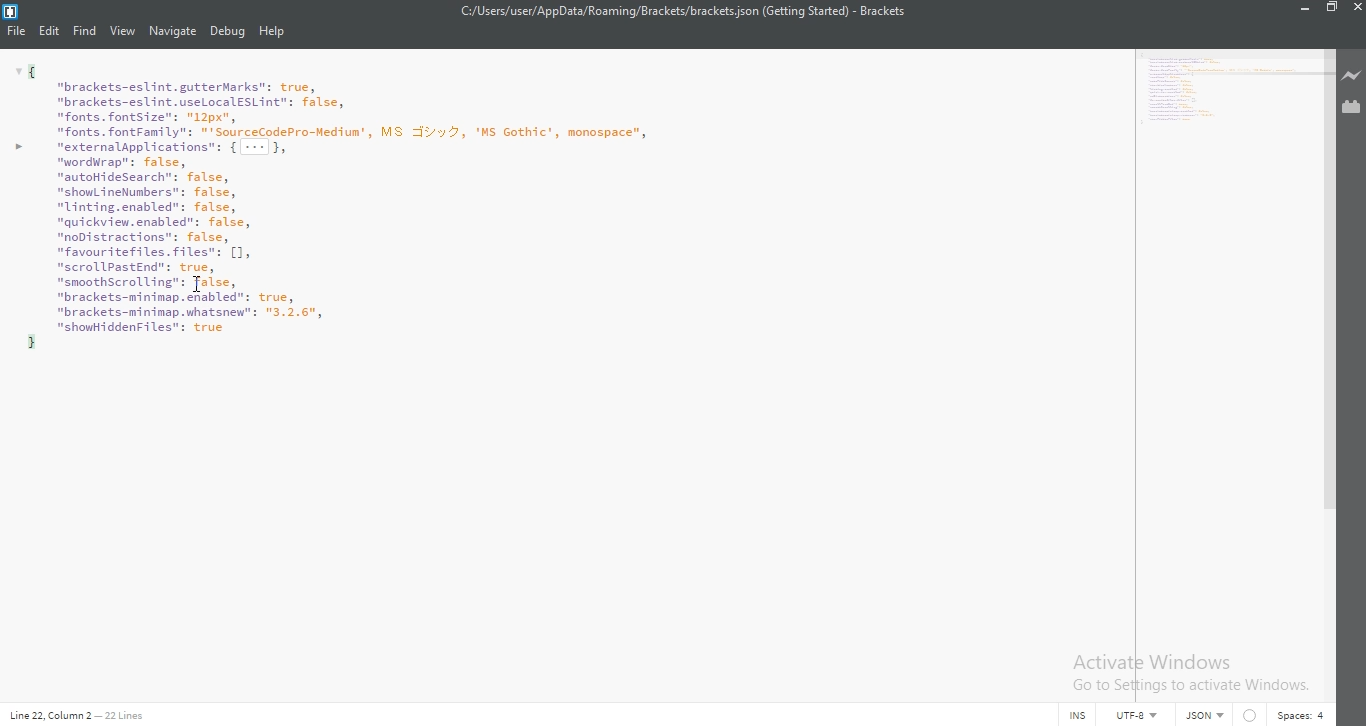 The image size is (1366, 726). I want to click on Navigate, so click(172, 32).